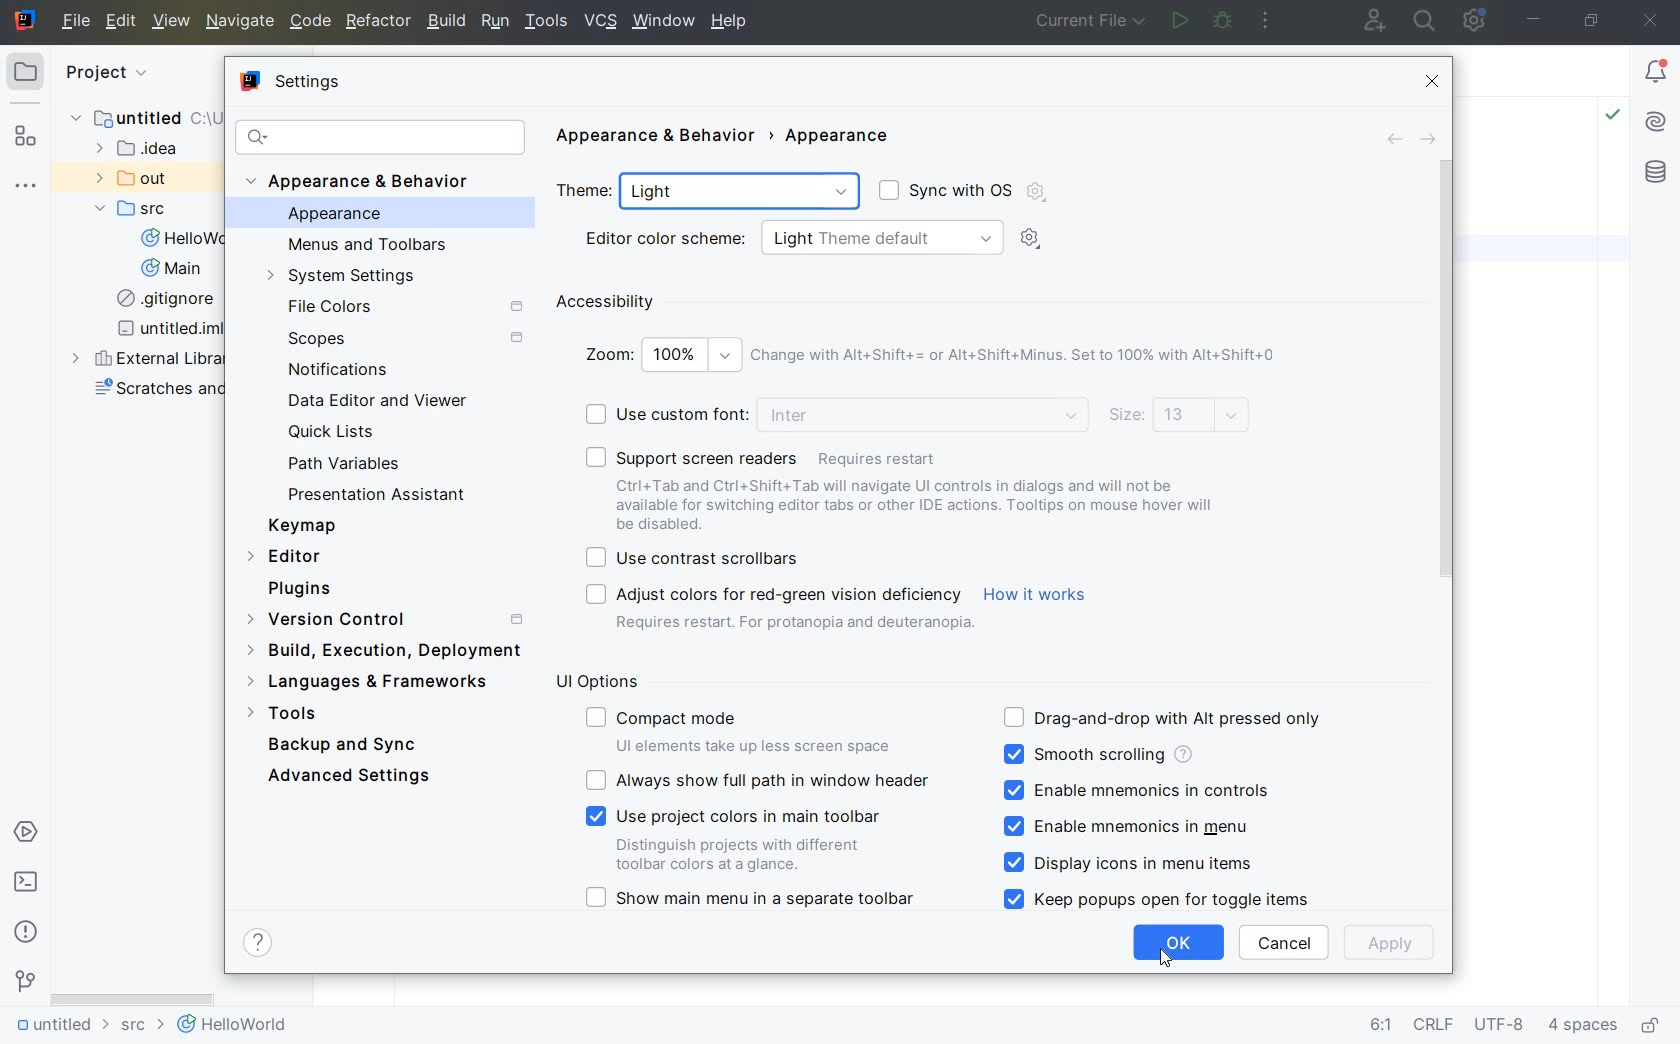 Image resolution: width=1680 pixels, height=1044 pixels. Describe the element at coordinates (404, 339) in the screenshot. I see `SCOPES` at that location.